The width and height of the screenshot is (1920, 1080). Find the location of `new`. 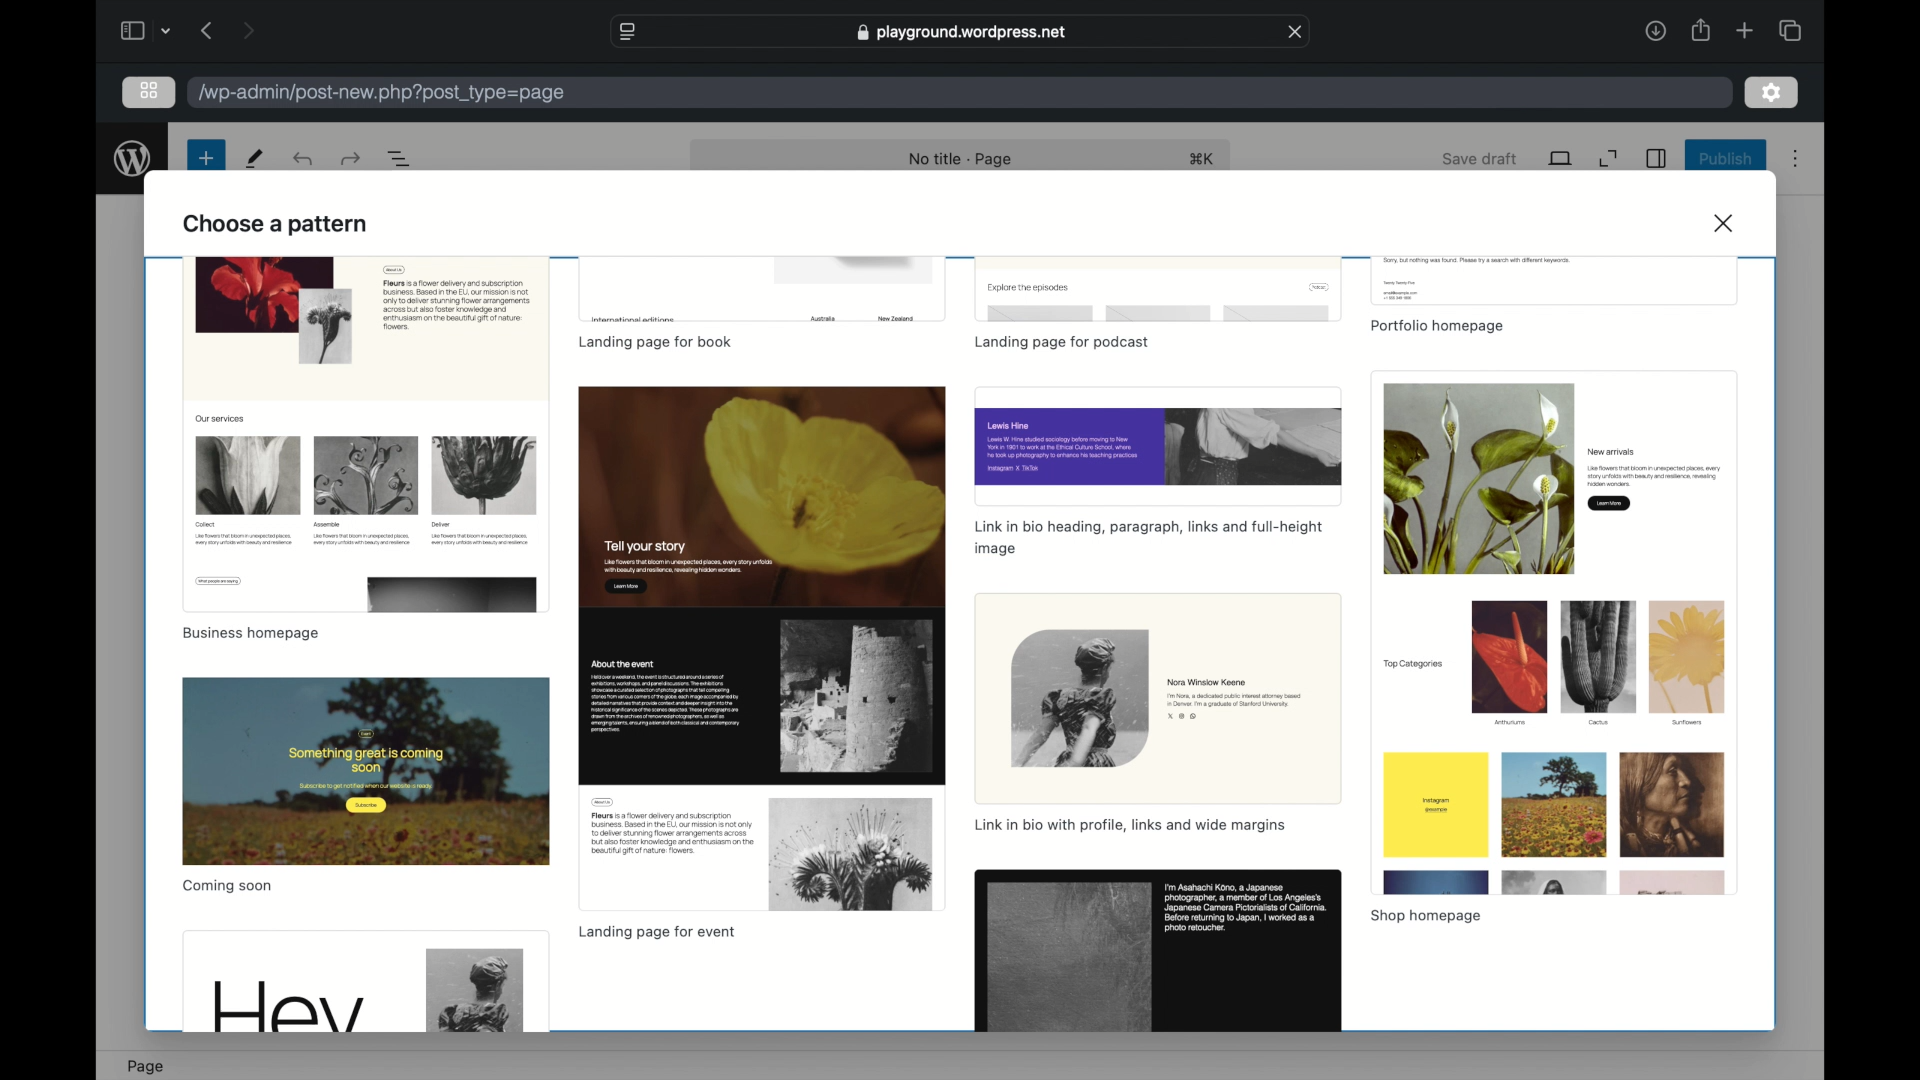

new is located at coordinates (205, 158).